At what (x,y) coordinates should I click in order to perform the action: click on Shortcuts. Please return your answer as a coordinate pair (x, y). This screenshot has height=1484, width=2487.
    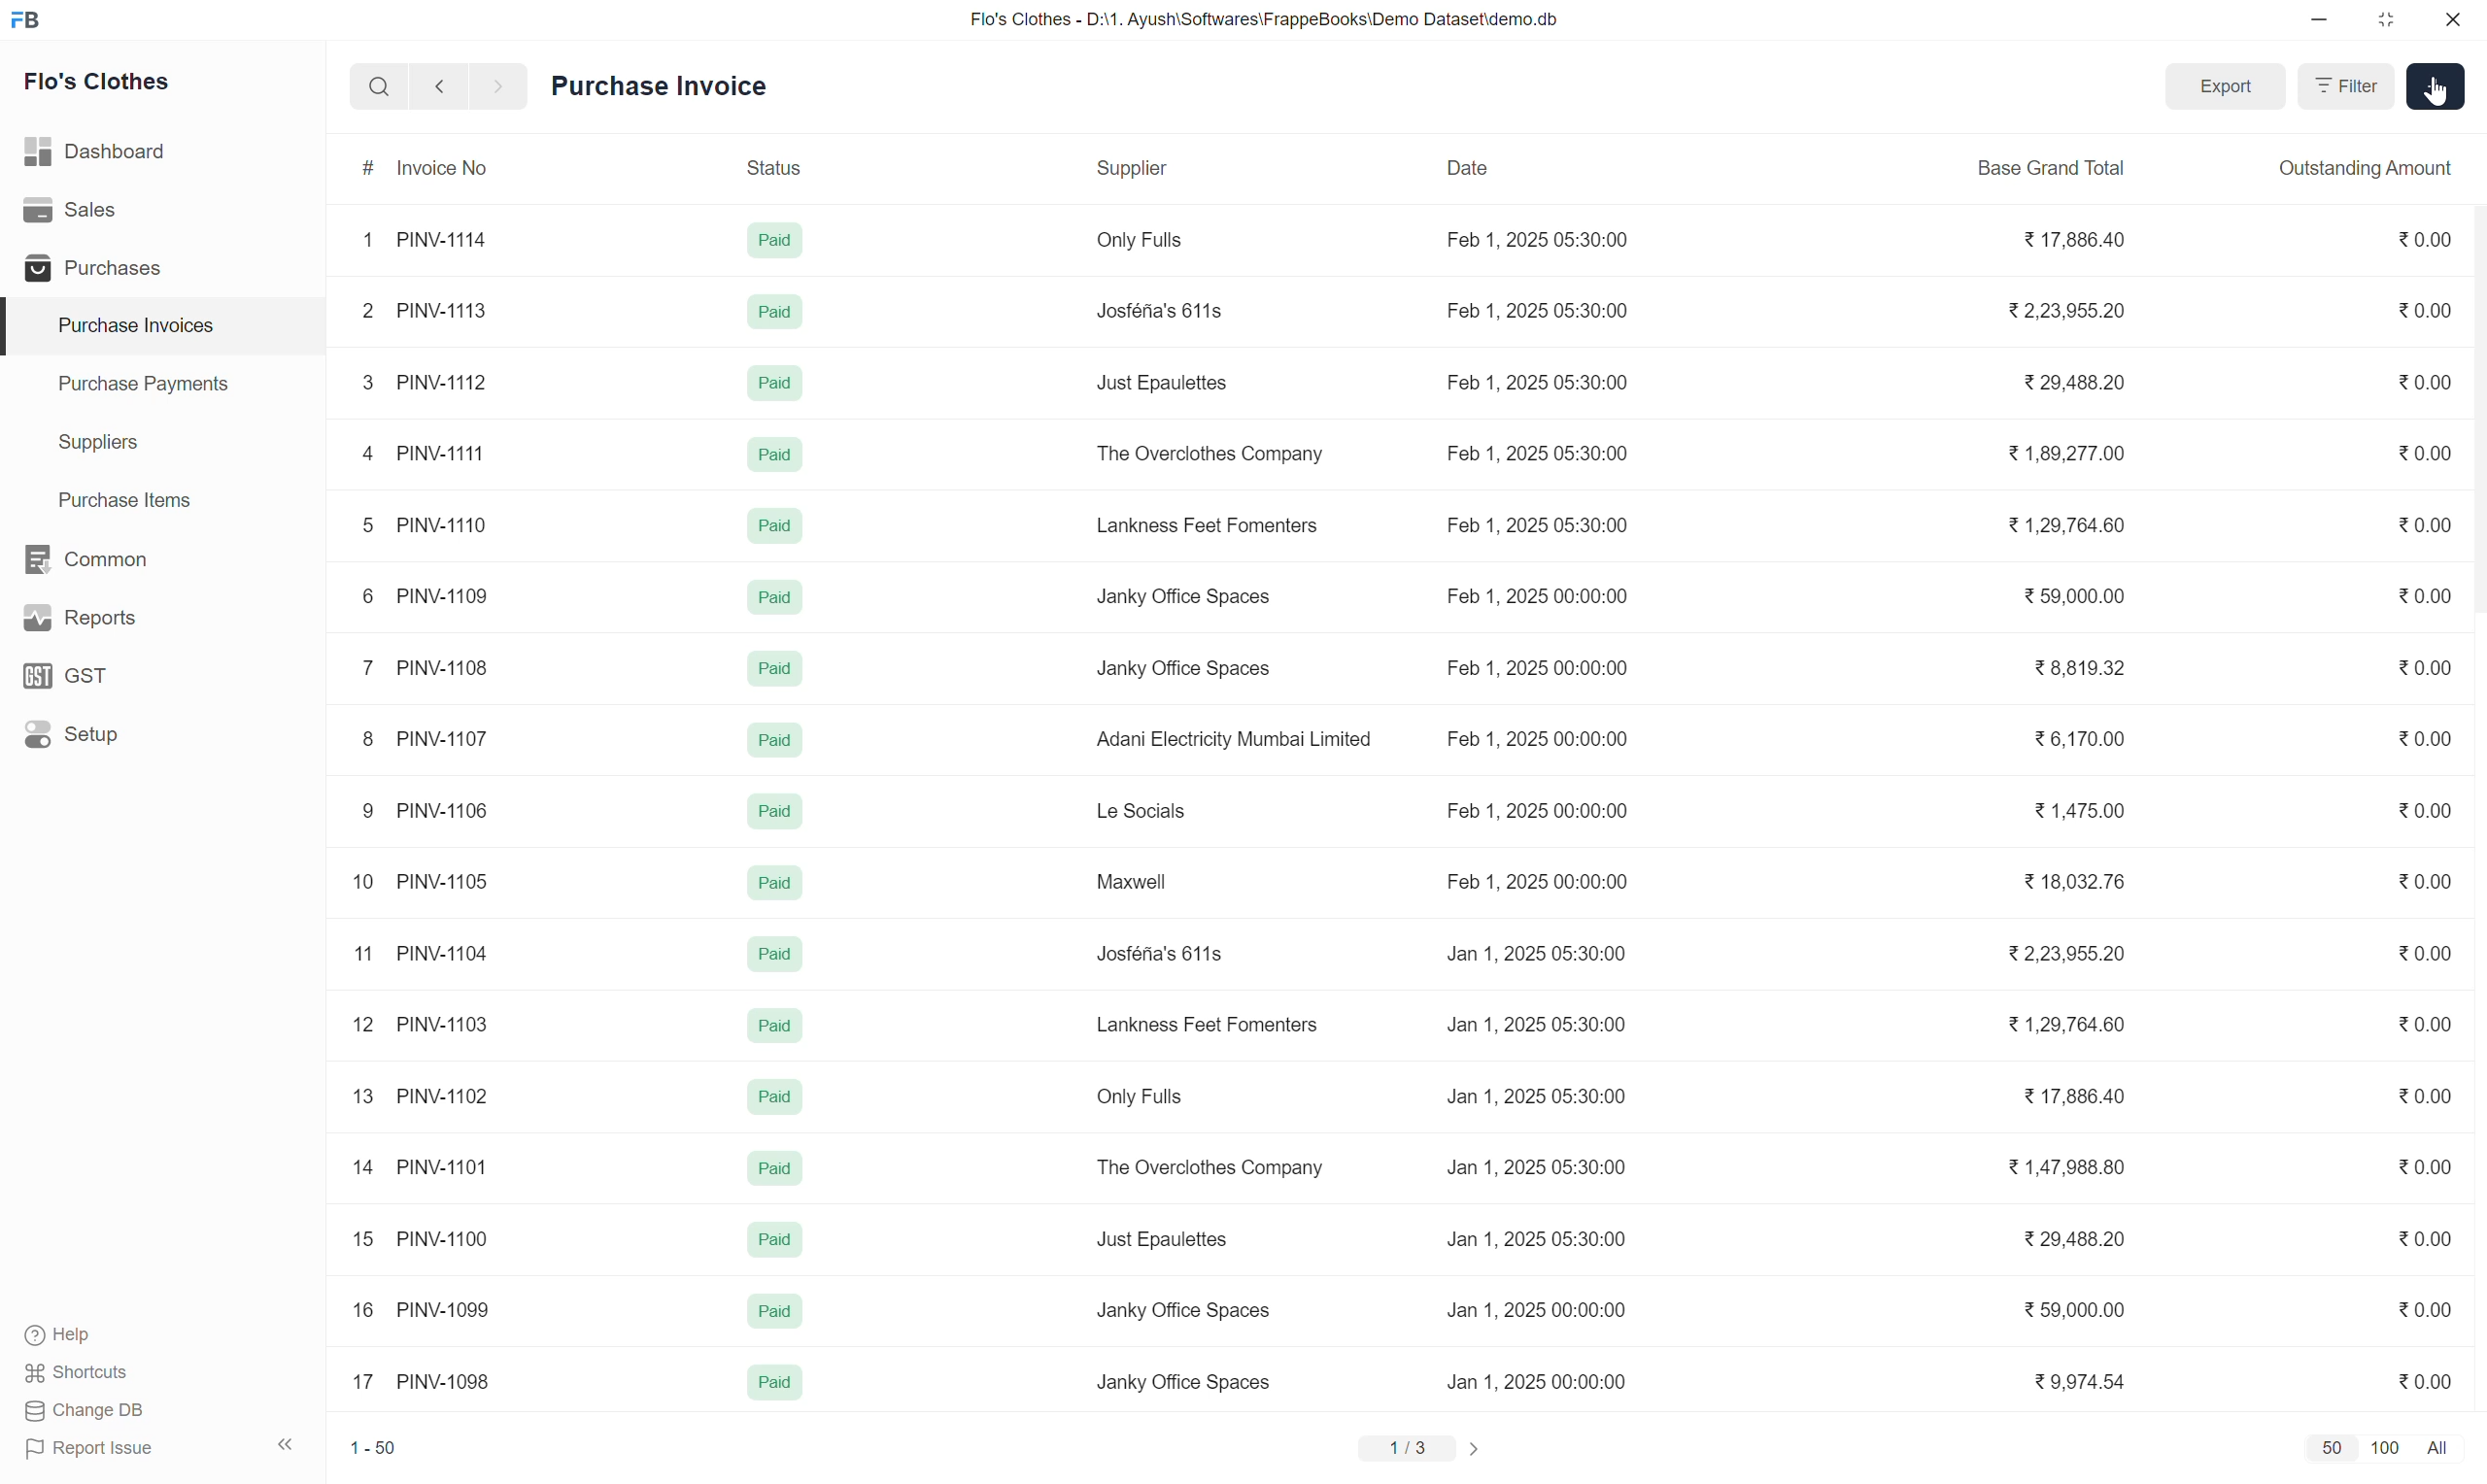
    Looking at the image, I should click on (79, 1373).